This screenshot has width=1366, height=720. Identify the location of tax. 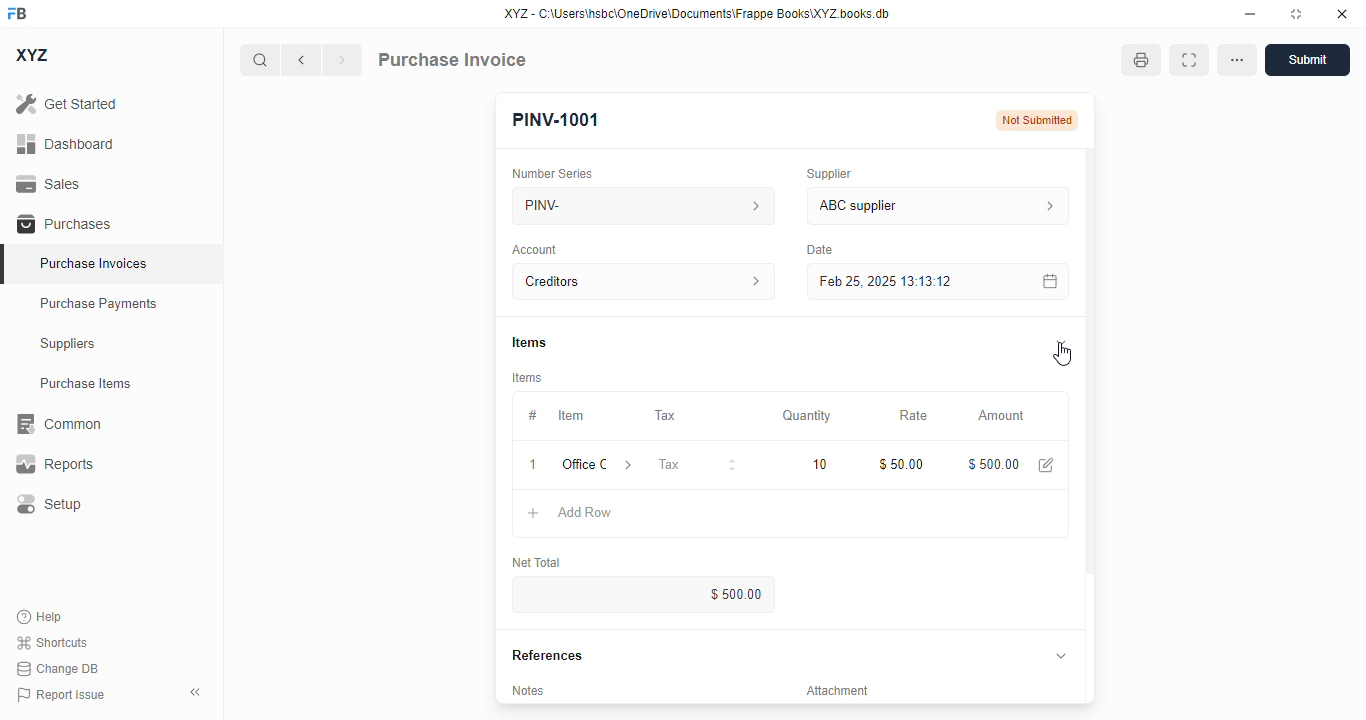
(698, 465).